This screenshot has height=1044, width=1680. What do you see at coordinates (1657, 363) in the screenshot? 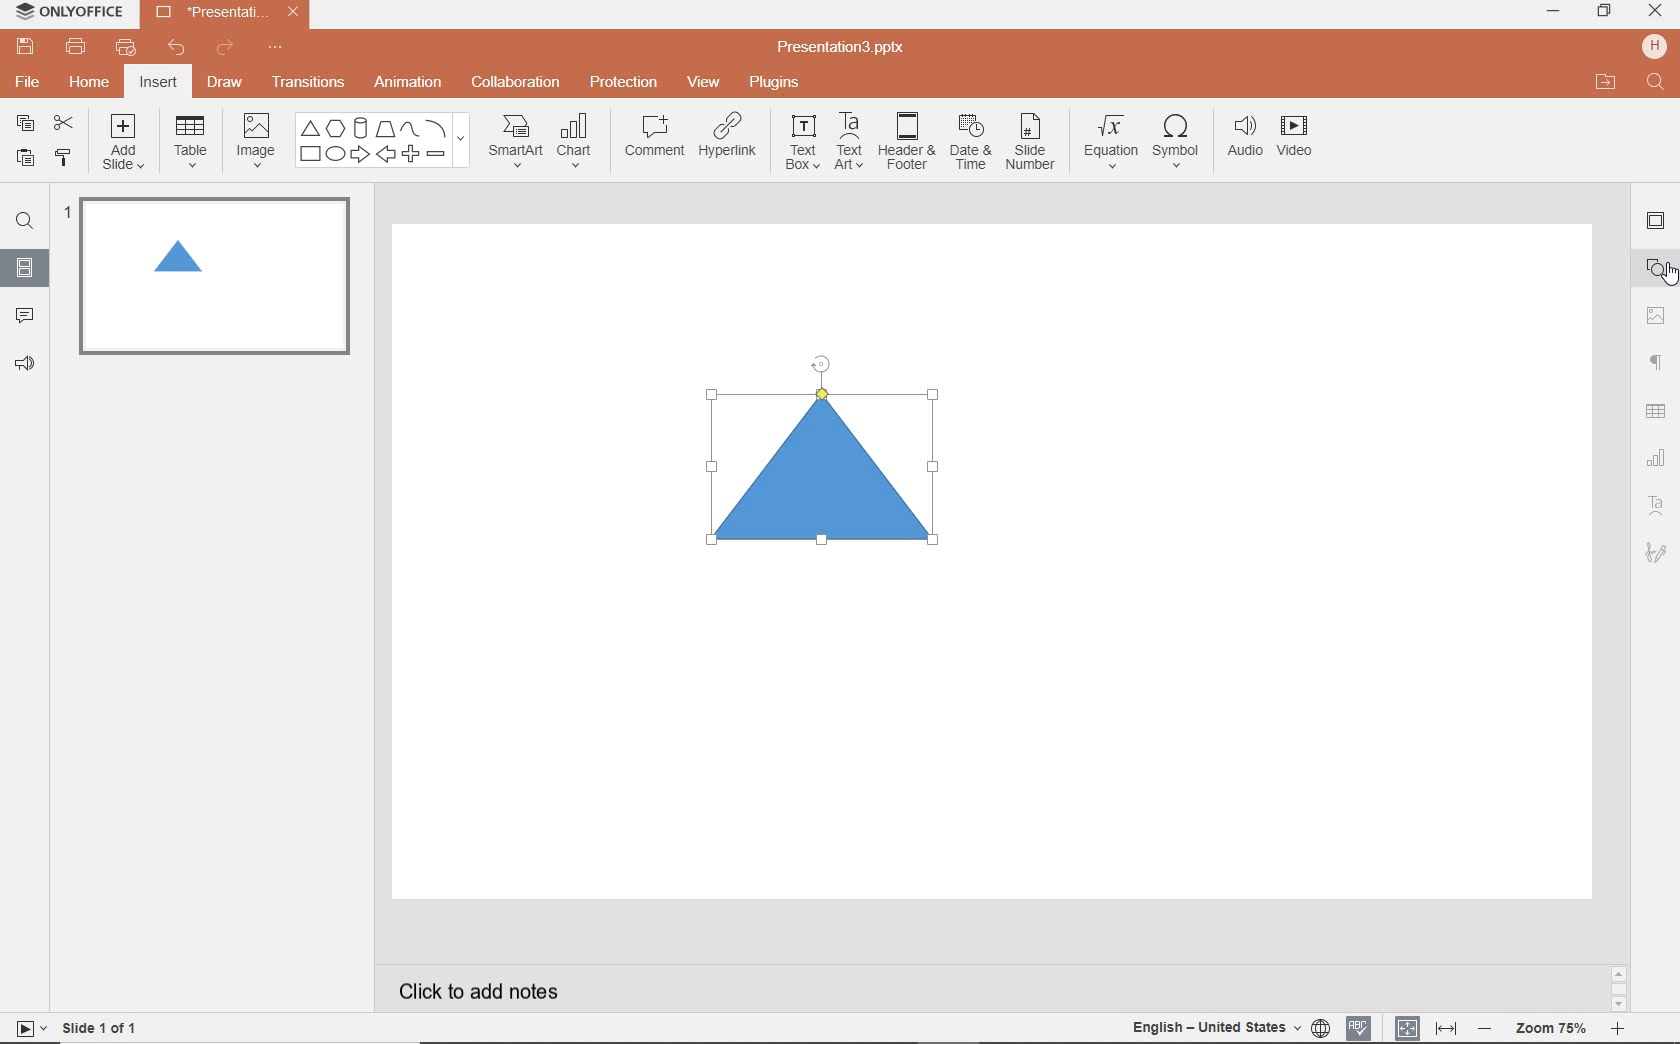
I see `PARAGRAPH SETTINGS` at bounding box center [1657, 363].